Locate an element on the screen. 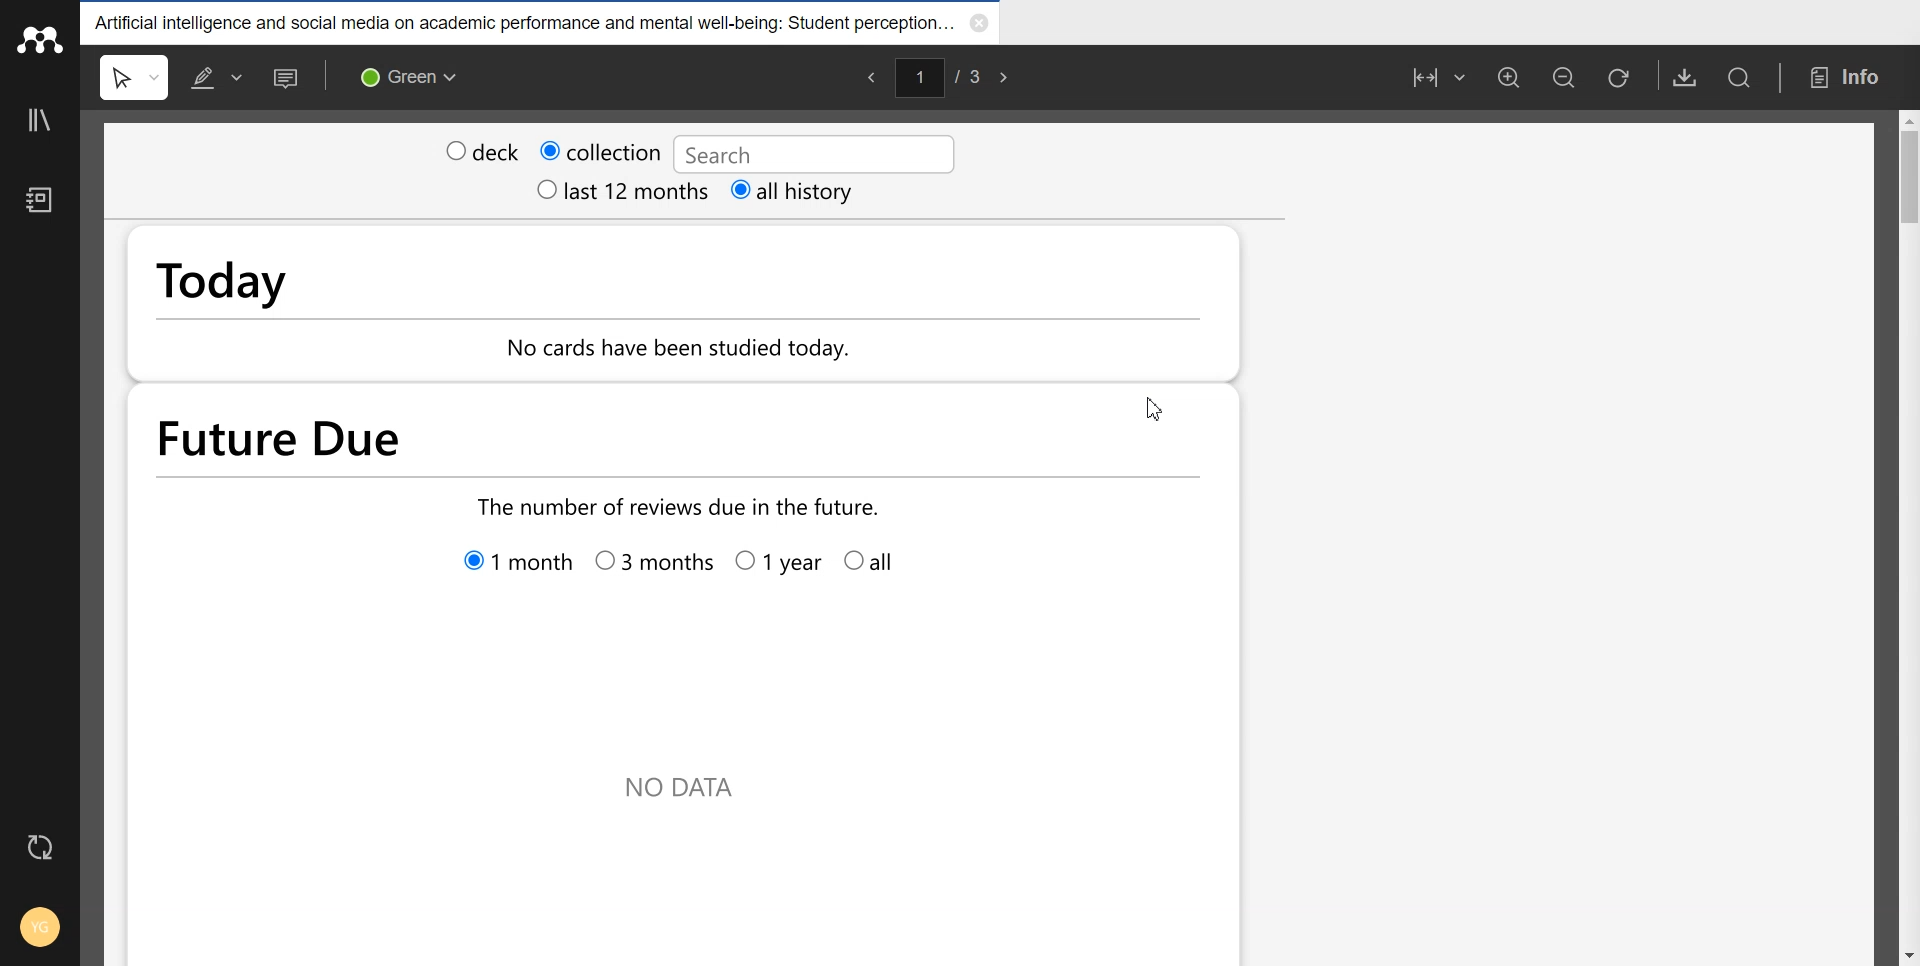  Choose color is located at coordinates (407, 76).